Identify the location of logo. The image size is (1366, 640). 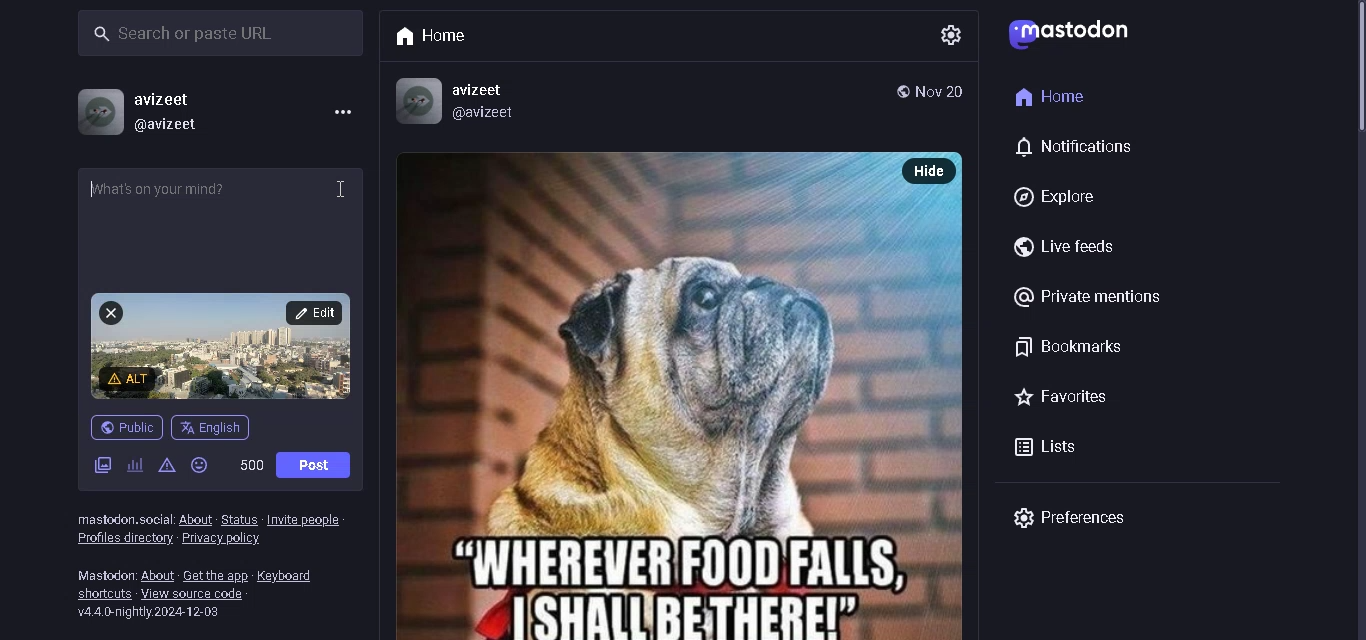
(1075, 33).